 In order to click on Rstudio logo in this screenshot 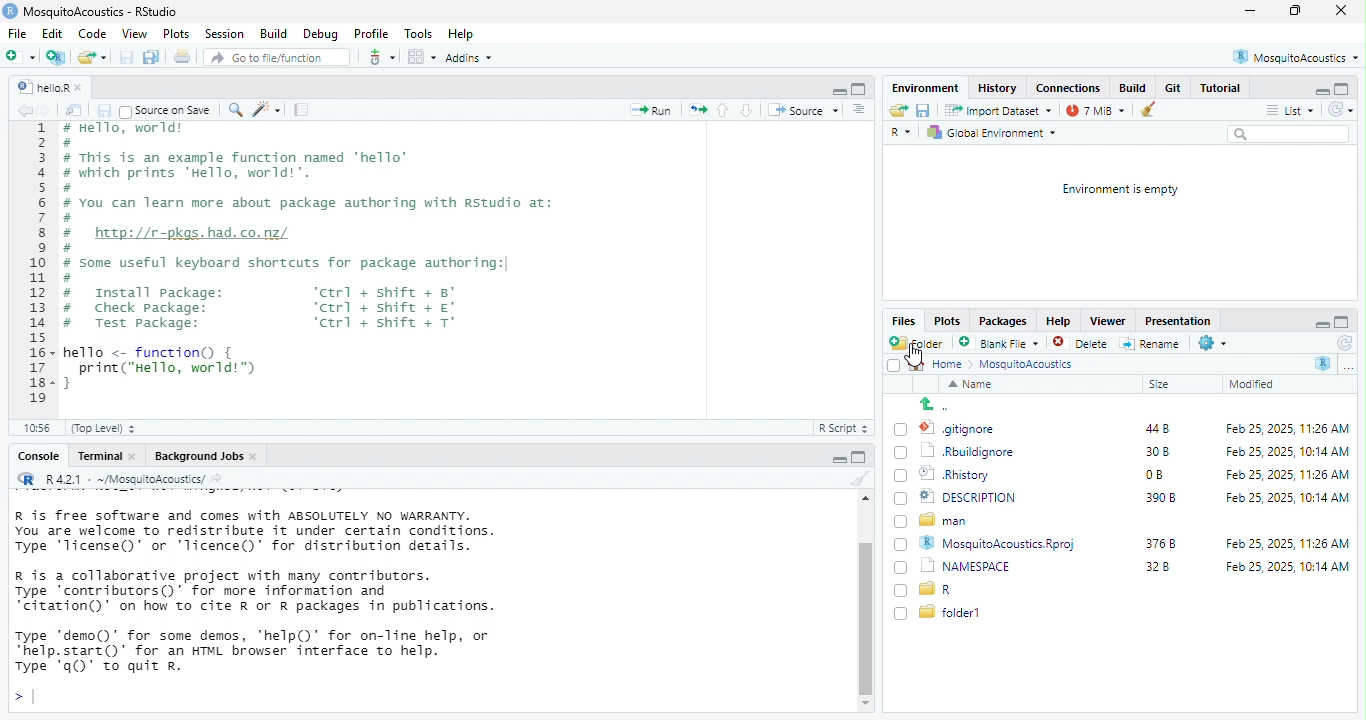, I will do `click(12, 13)`.